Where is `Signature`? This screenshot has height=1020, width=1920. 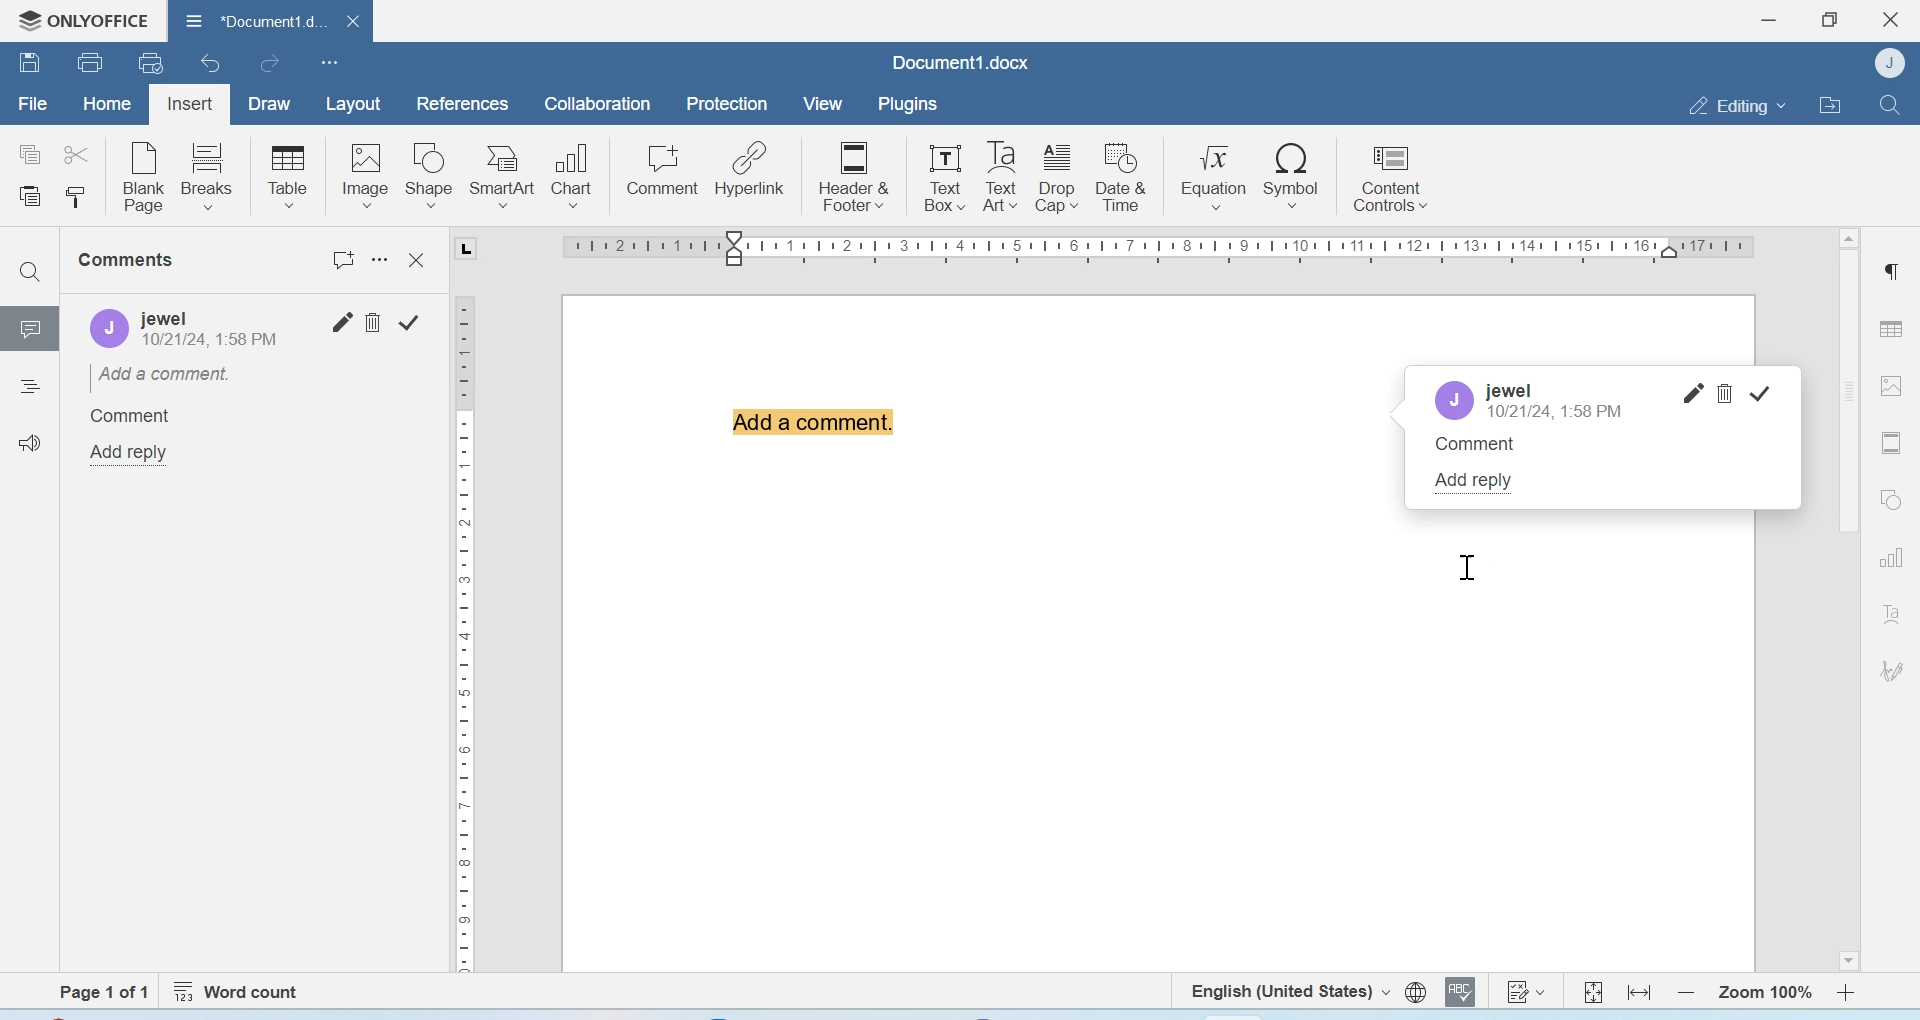
Signature is located at coordinates (1893, 671).